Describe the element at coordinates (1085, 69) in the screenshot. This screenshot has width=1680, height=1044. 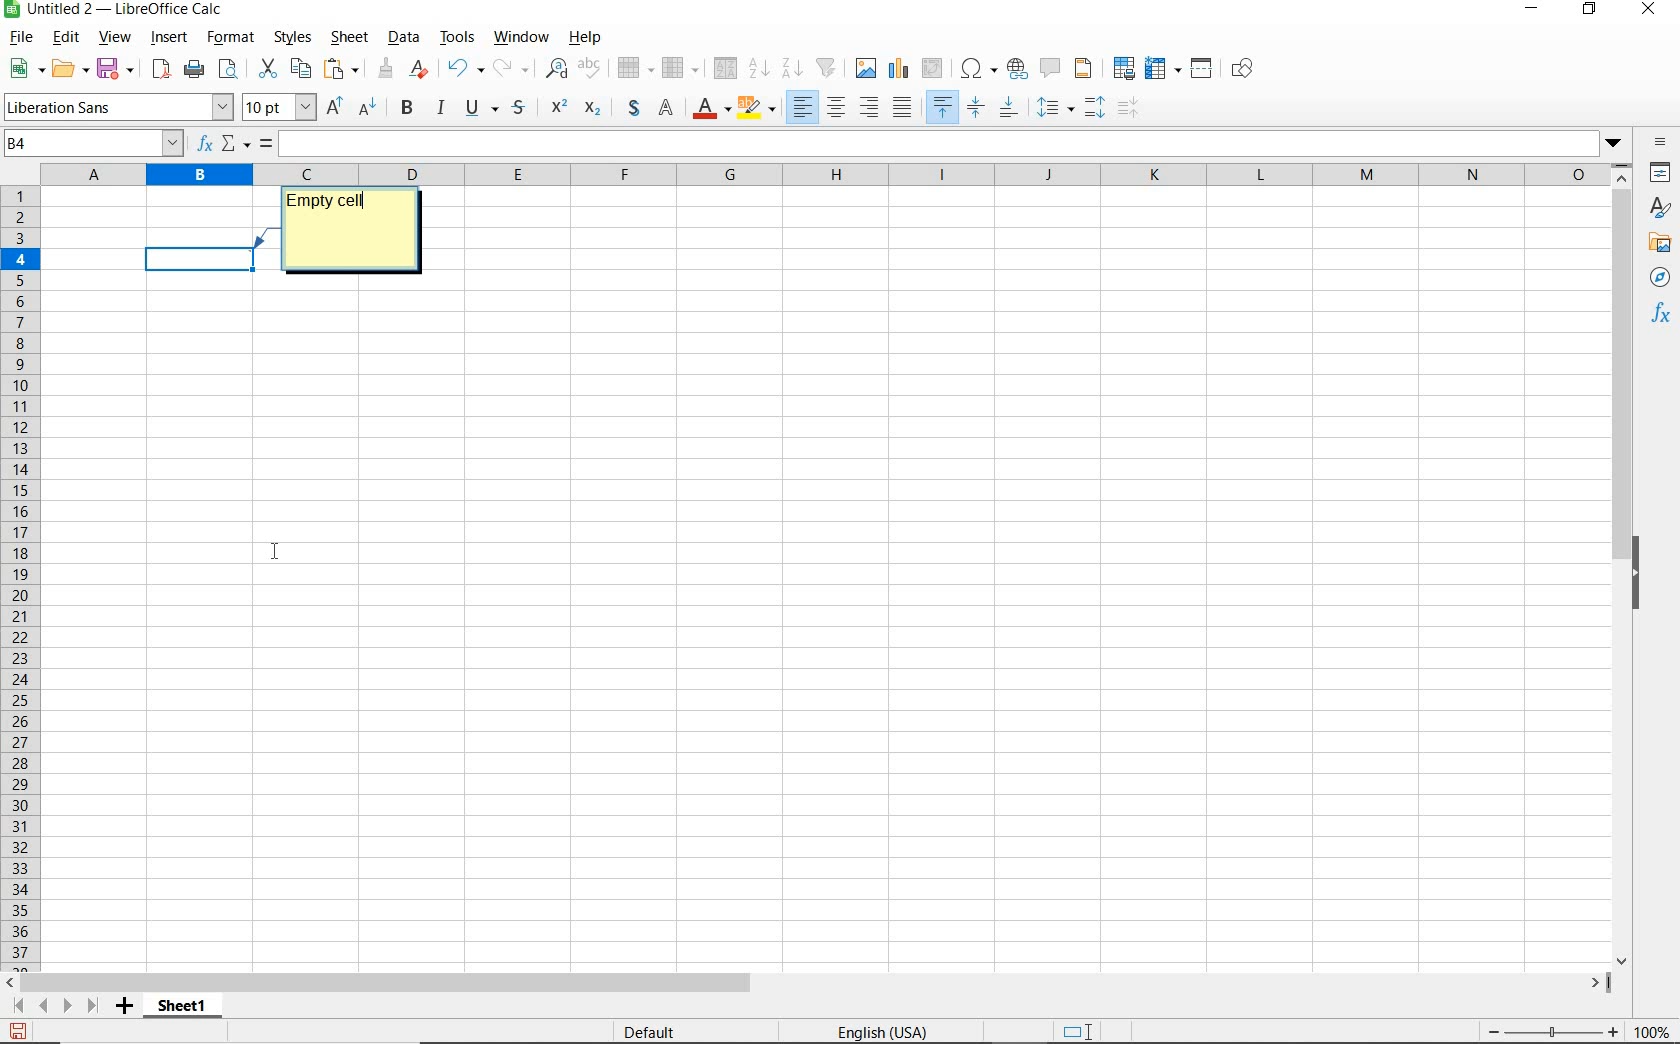
I see `headers and footers` at that location.